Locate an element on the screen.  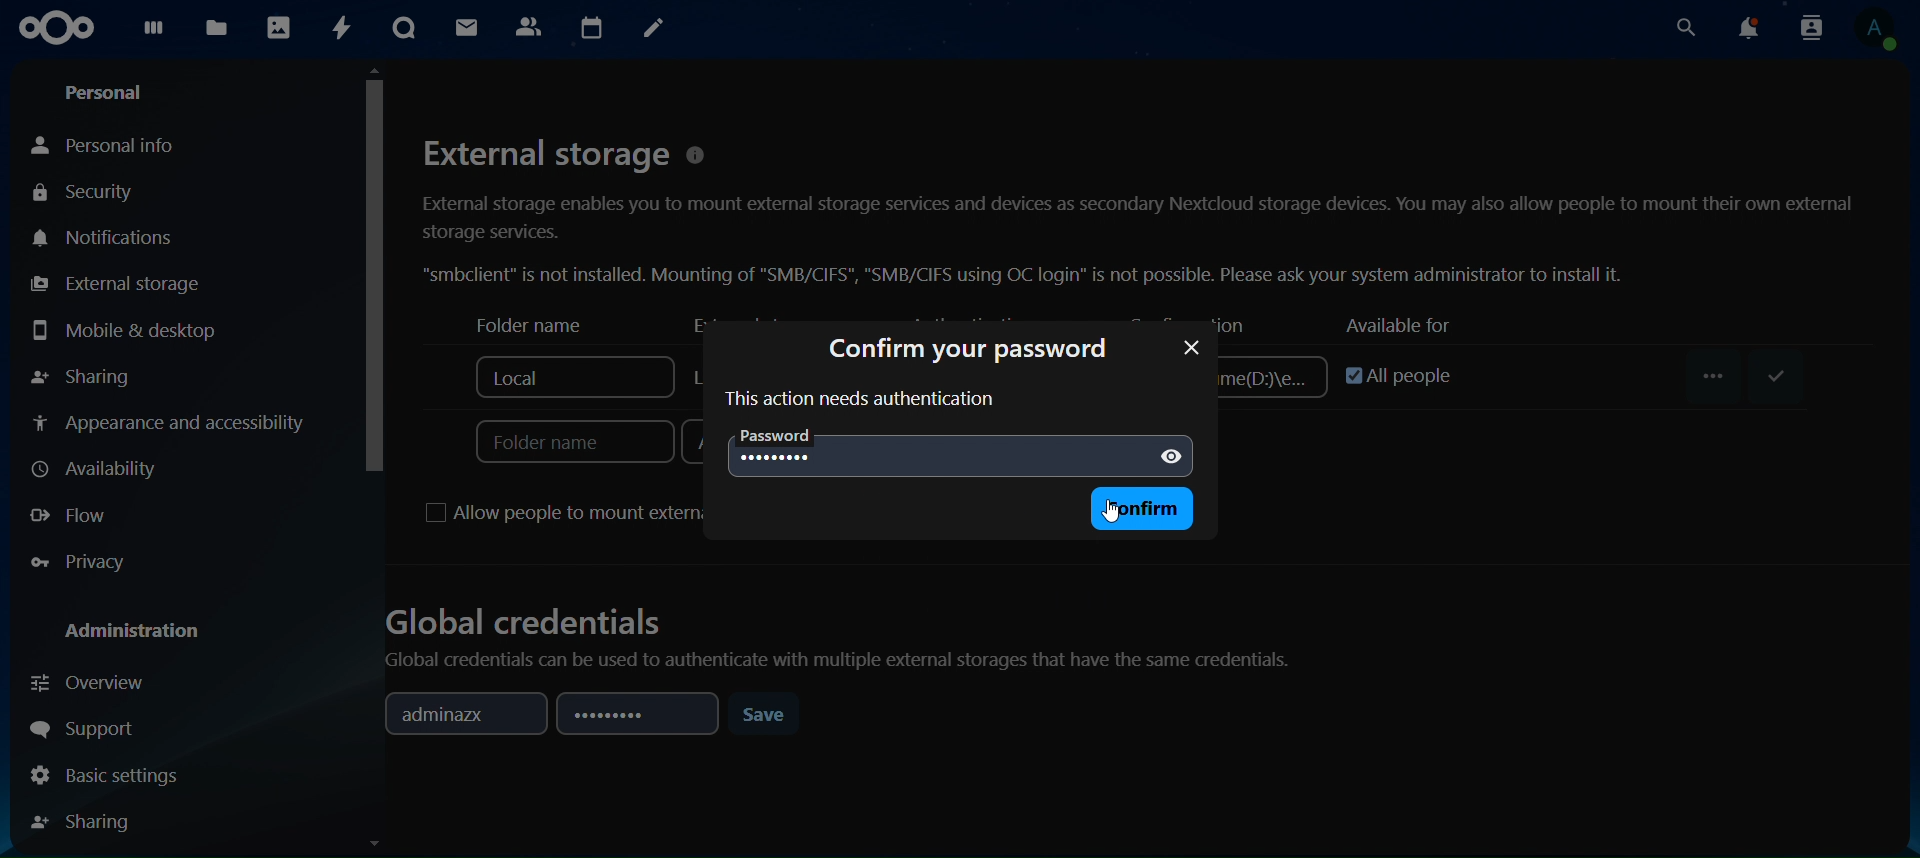
personal is located at coordinates (107, 89).